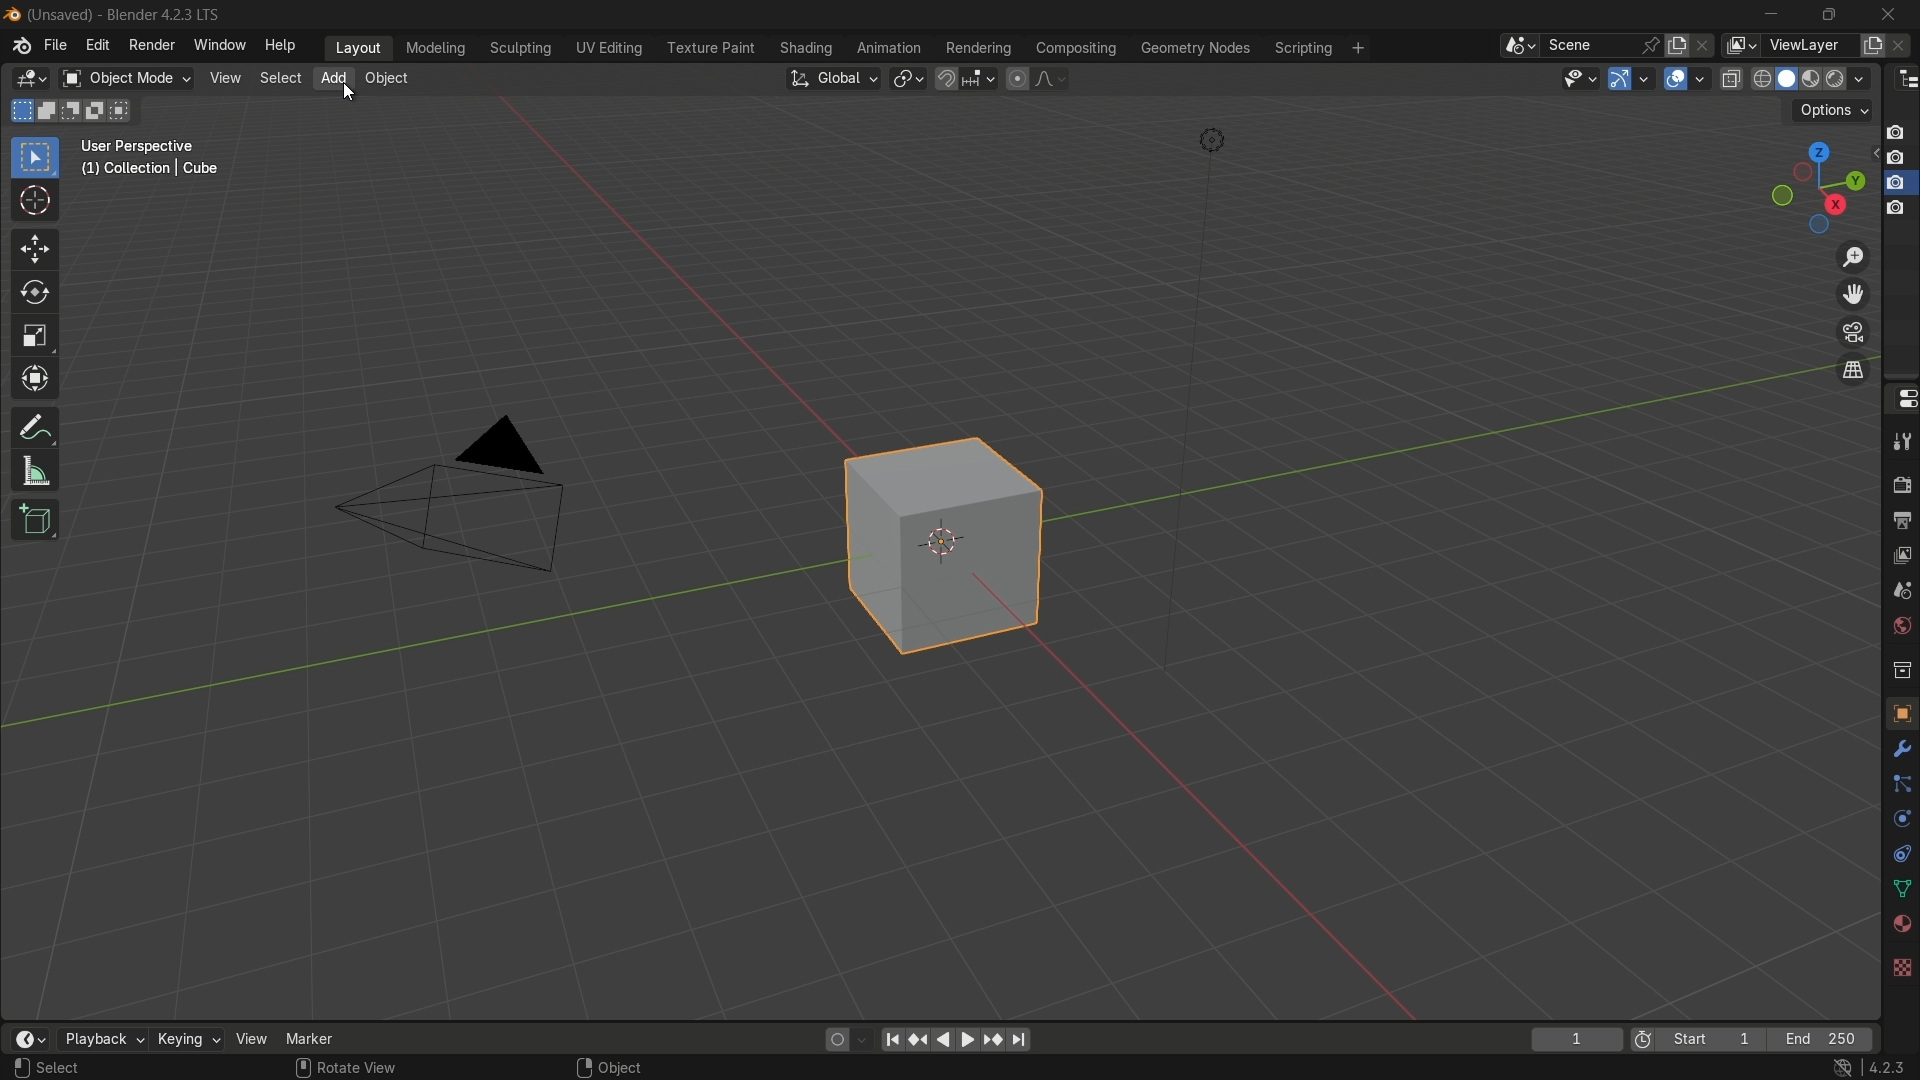 Image resolution: width=1920 pixels, height=1080 pixels. I want to click on layer 1, so click(1895, 133).